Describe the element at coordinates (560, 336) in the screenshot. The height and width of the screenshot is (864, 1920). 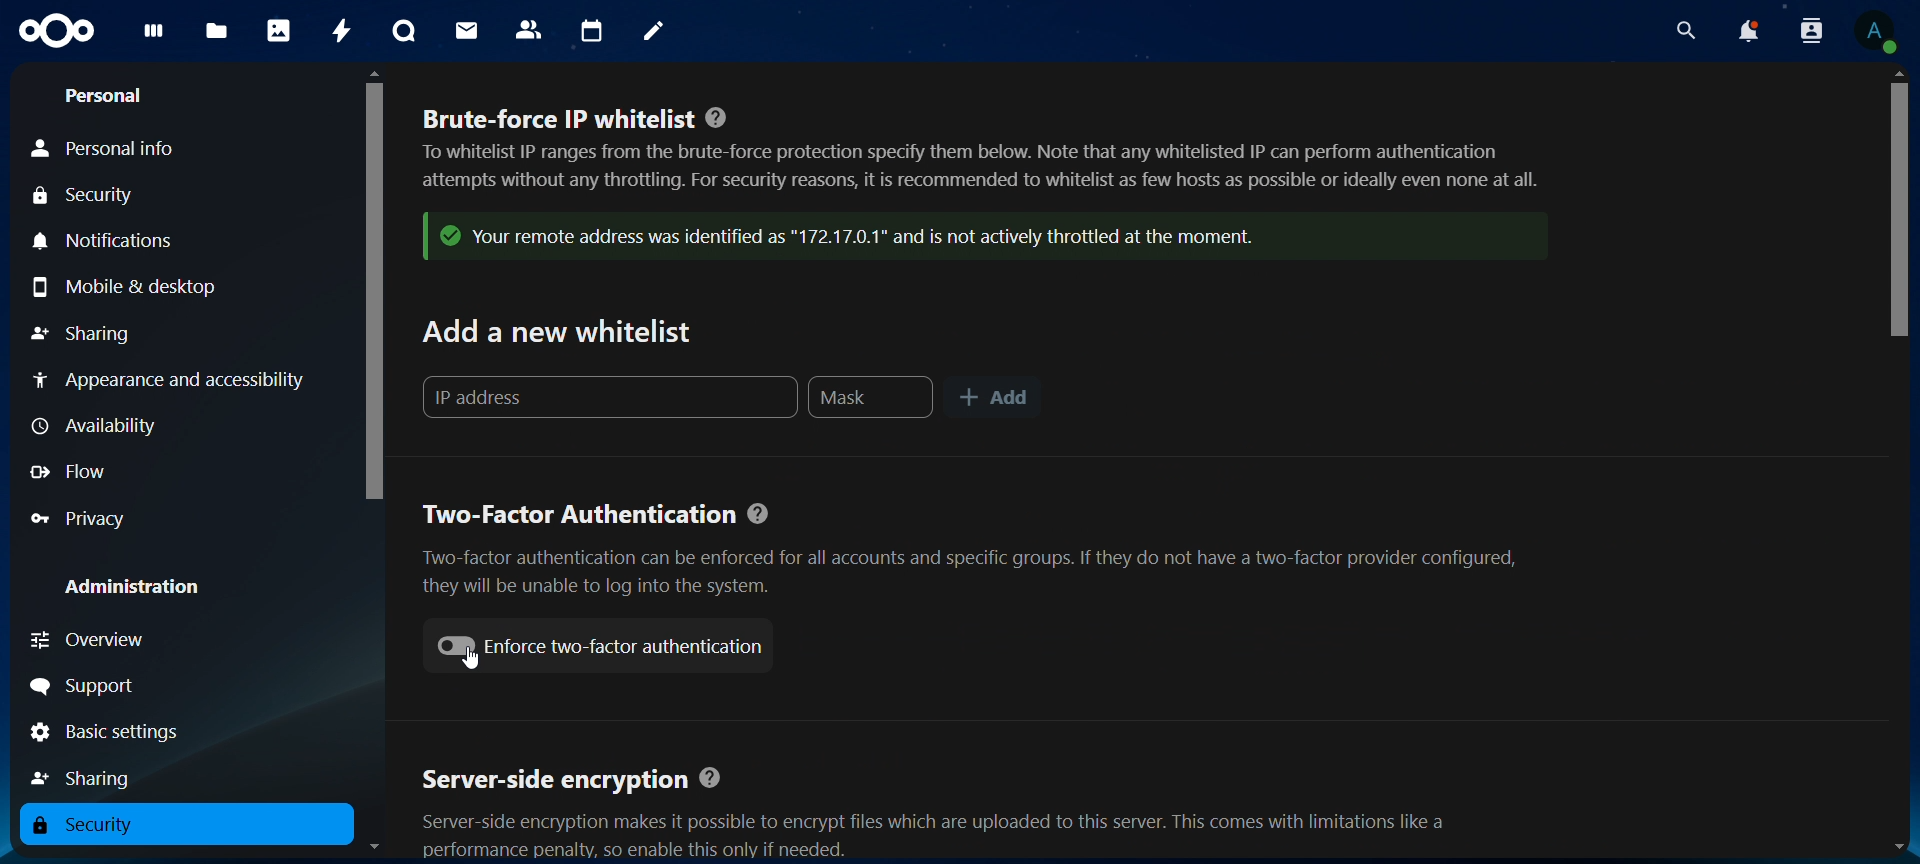
I see `add a new whitelist` at that location.